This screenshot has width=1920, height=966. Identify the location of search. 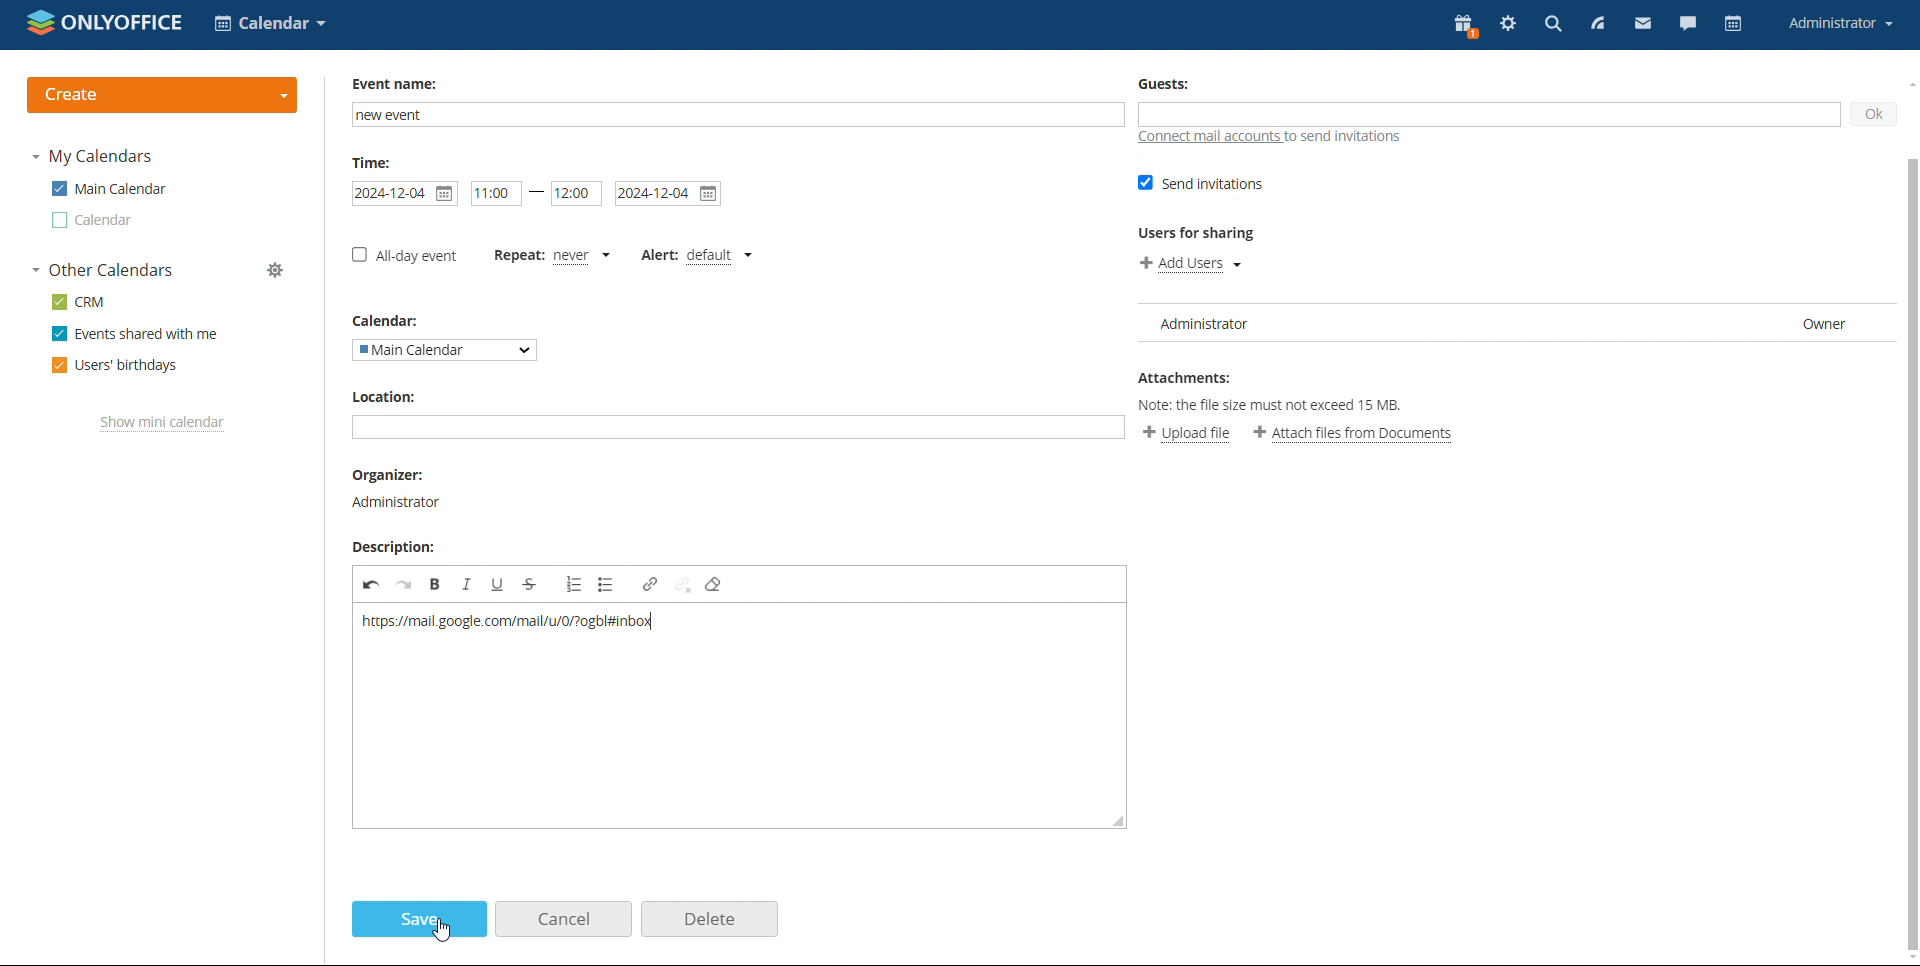
(1552, 26).